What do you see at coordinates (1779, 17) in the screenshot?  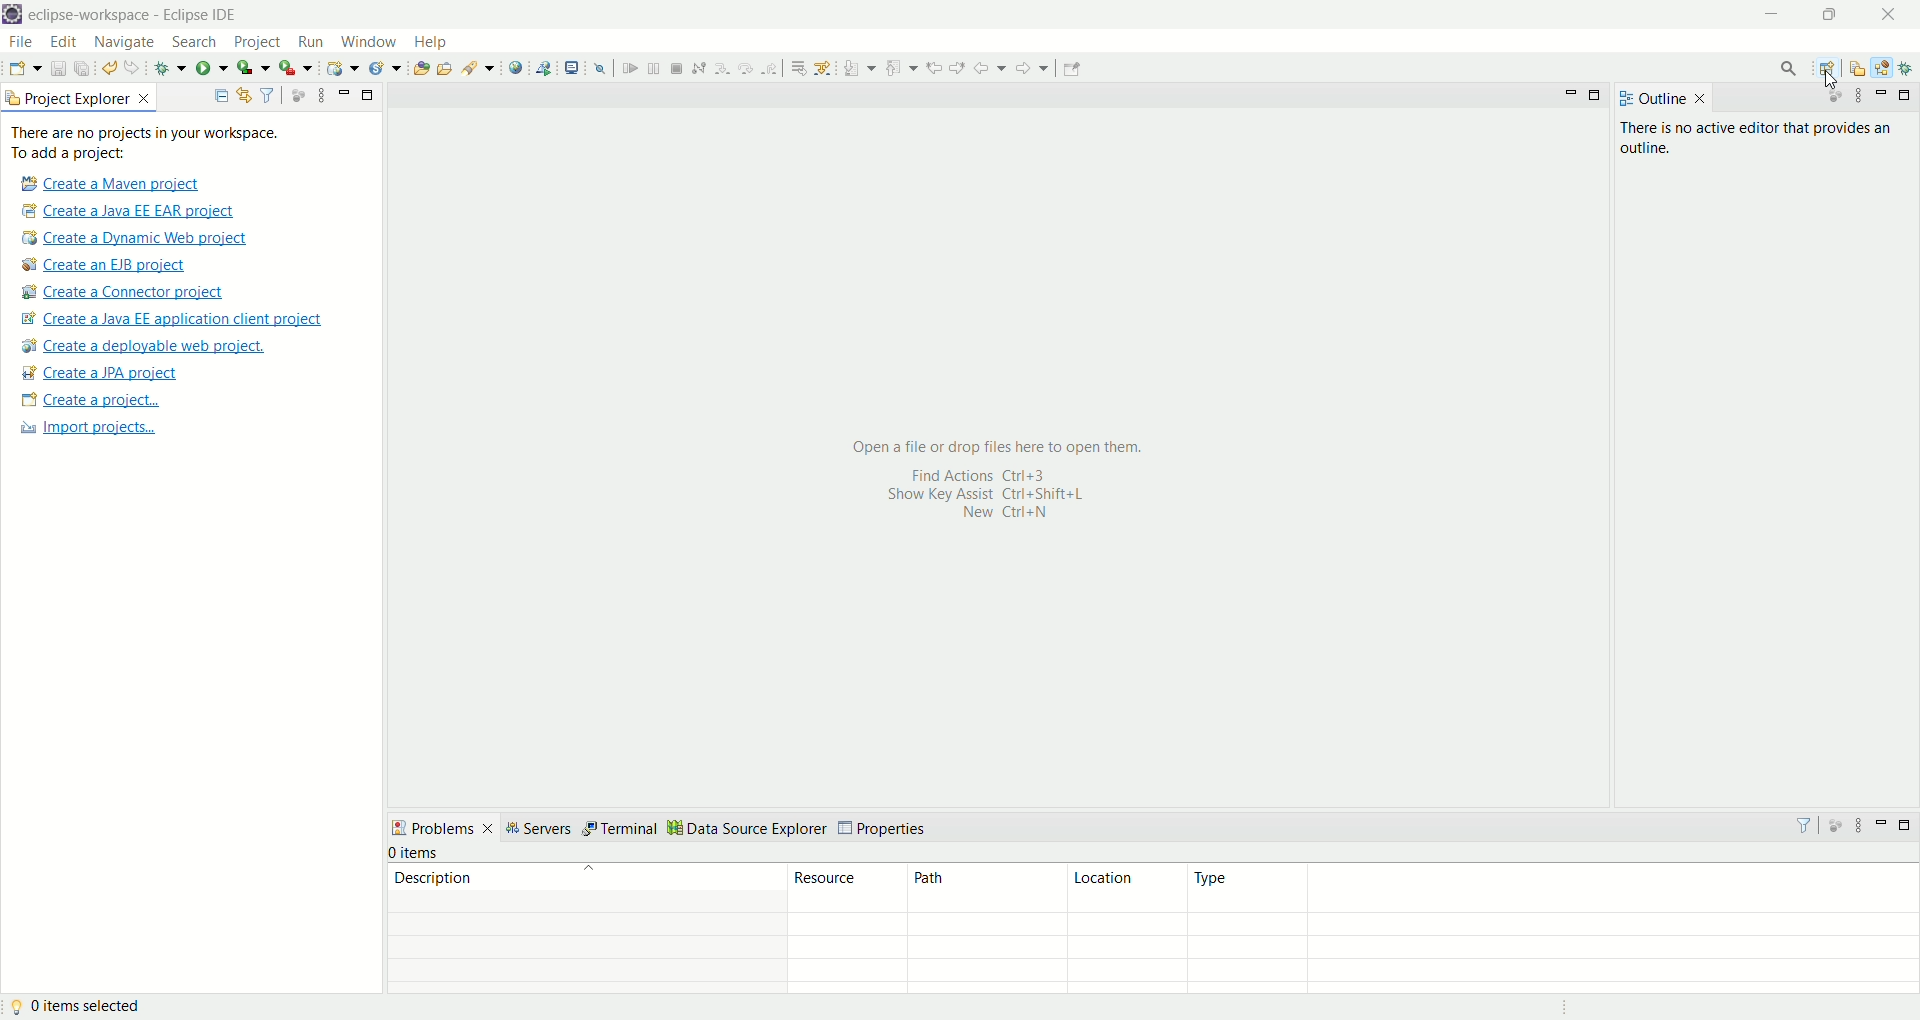 I see `minimize` at bounding box center [1779, 17].